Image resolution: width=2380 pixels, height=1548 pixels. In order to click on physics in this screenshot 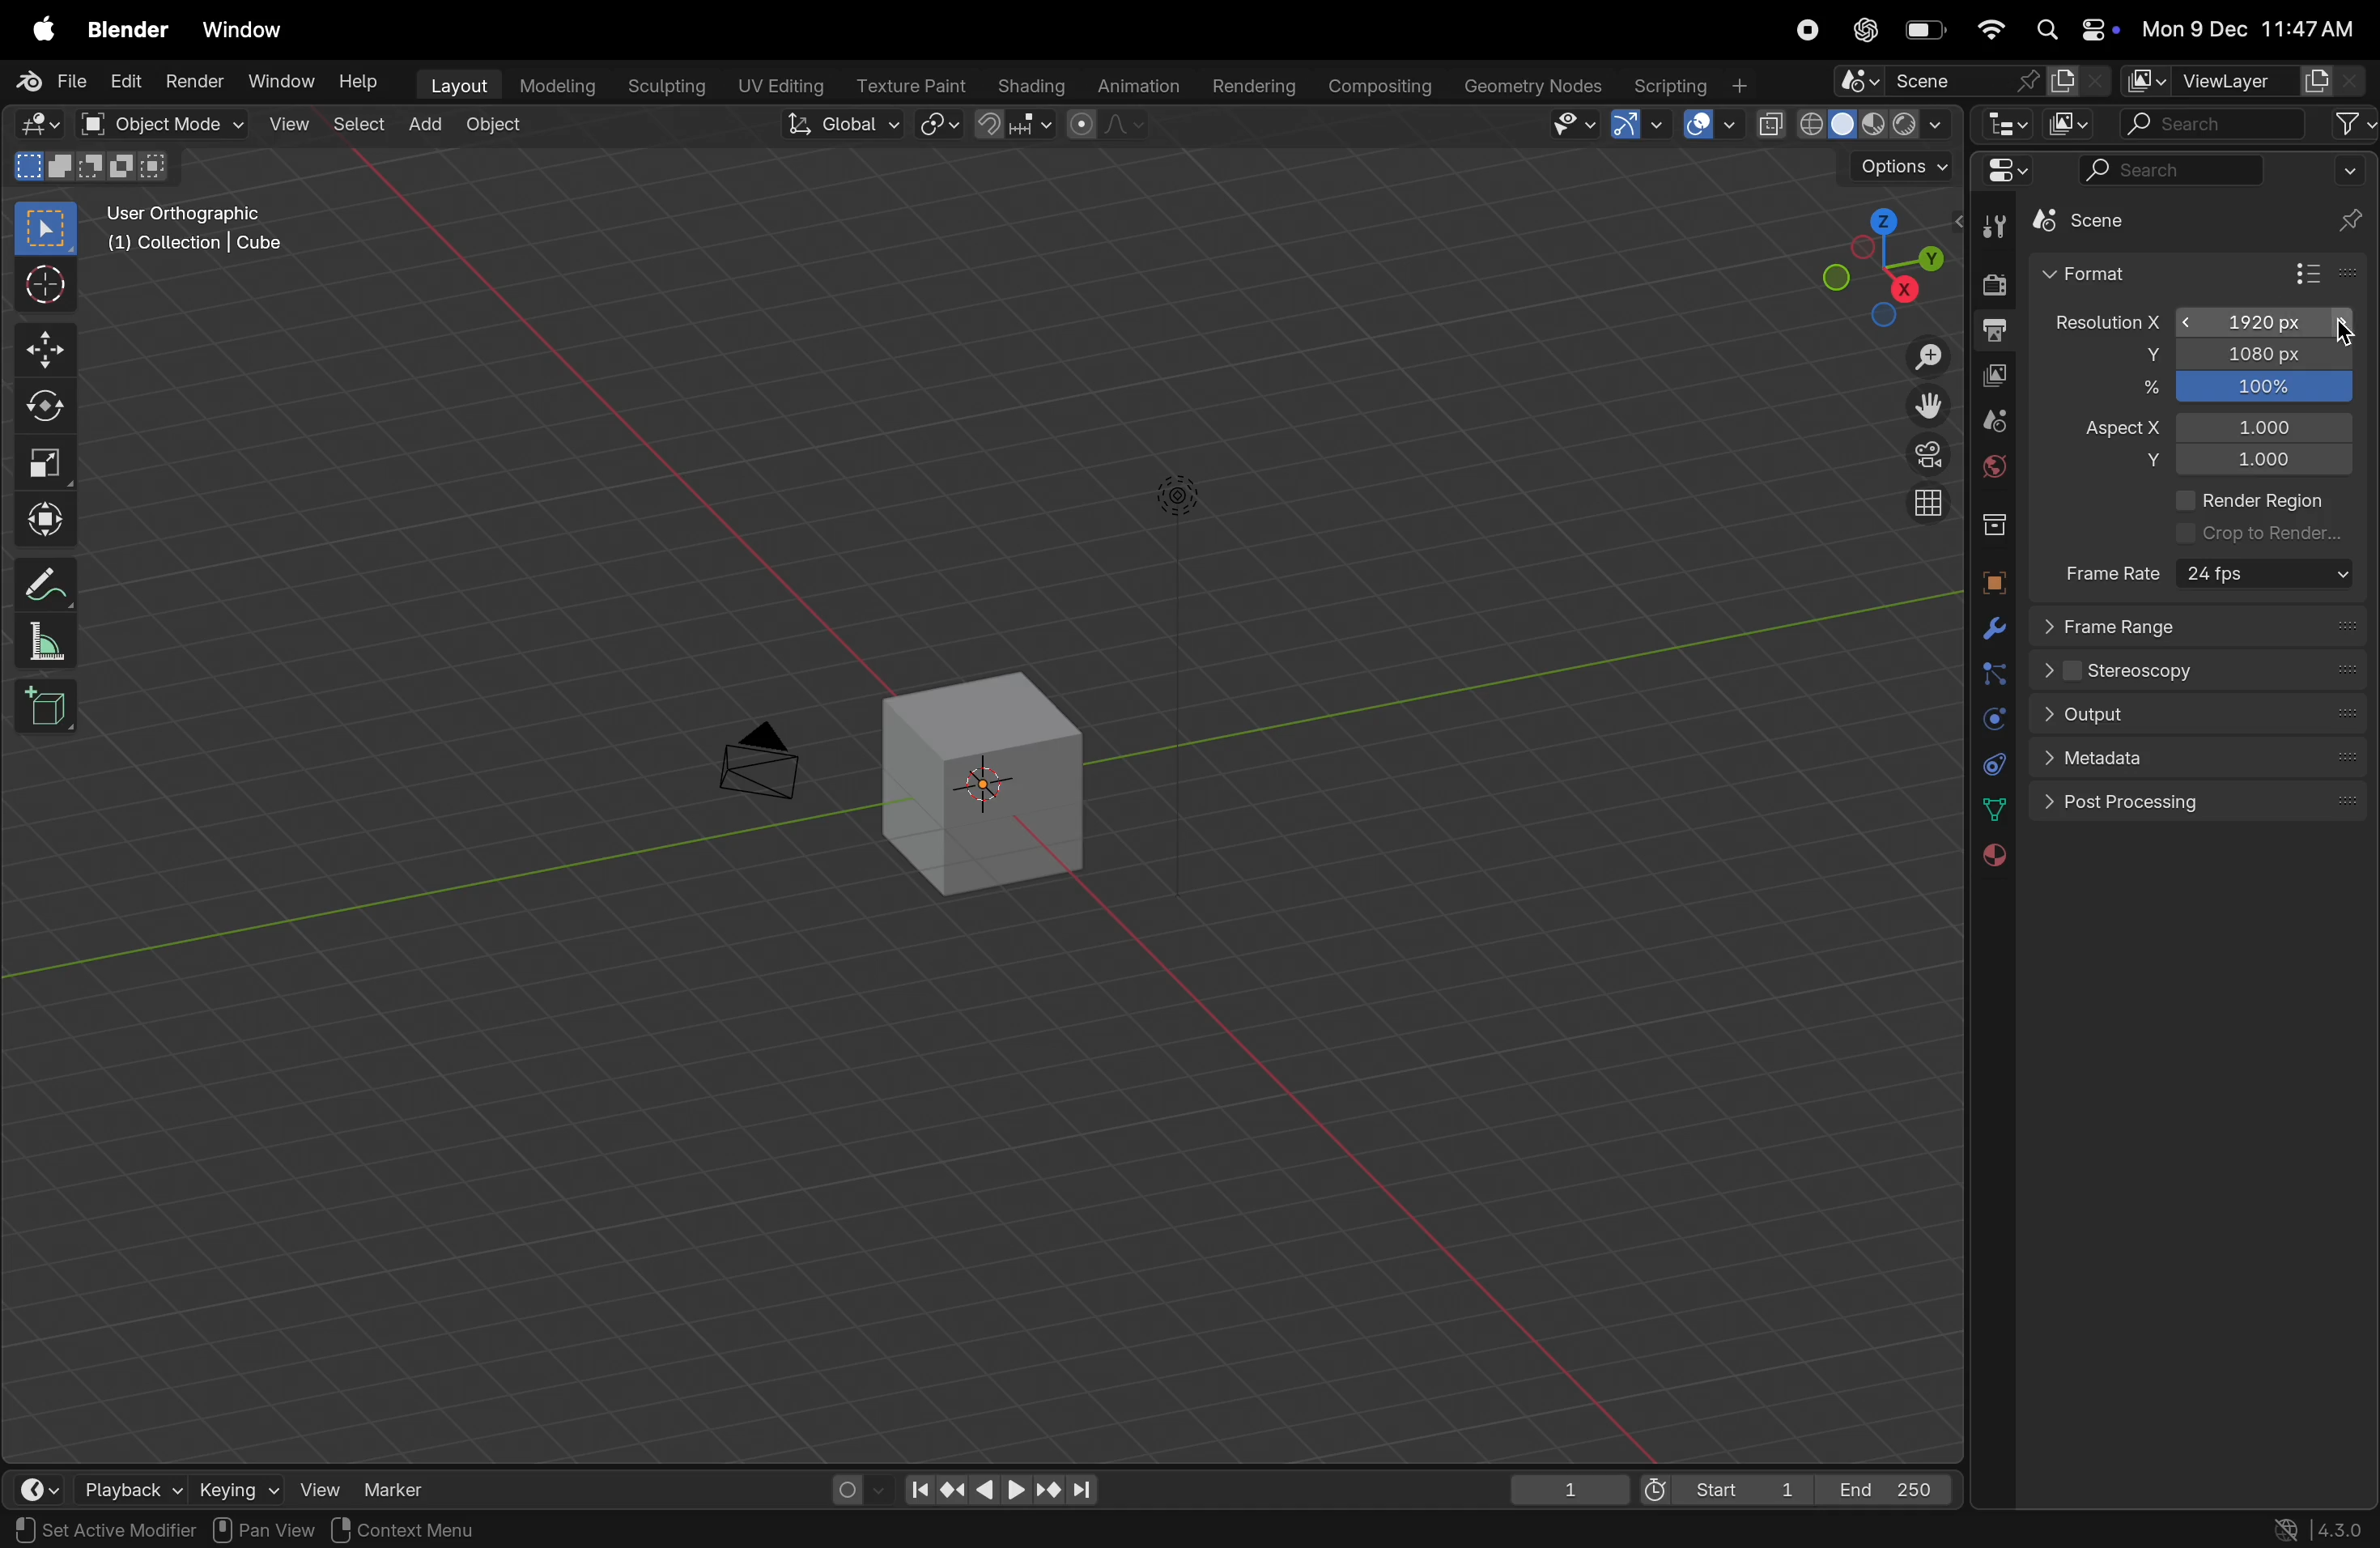, I will do `click(1990, 716)`.